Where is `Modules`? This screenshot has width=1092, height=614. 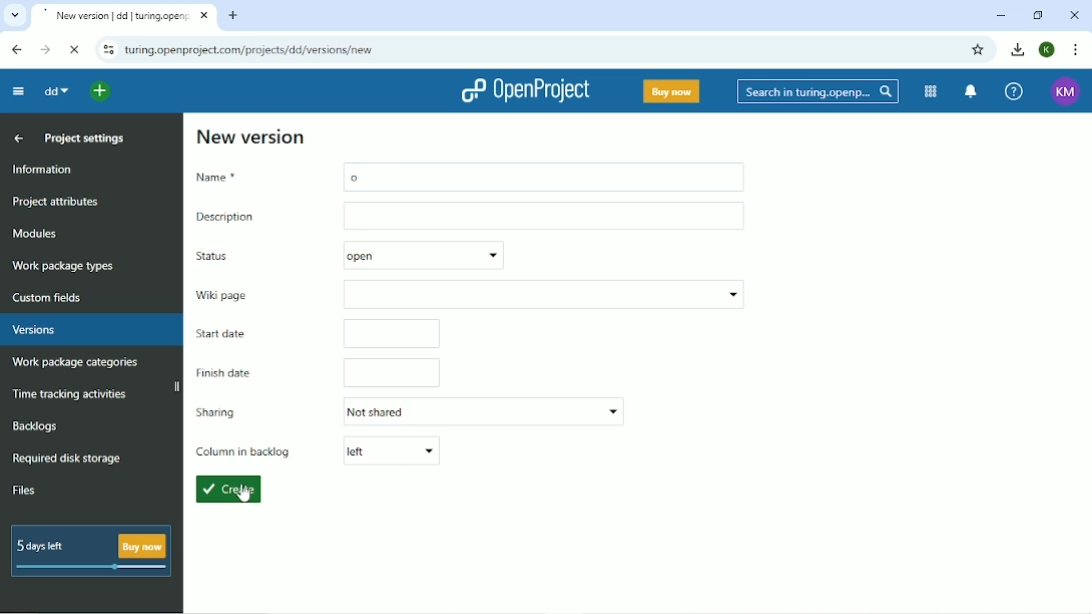 Modules is located at coordinates (930, 91).